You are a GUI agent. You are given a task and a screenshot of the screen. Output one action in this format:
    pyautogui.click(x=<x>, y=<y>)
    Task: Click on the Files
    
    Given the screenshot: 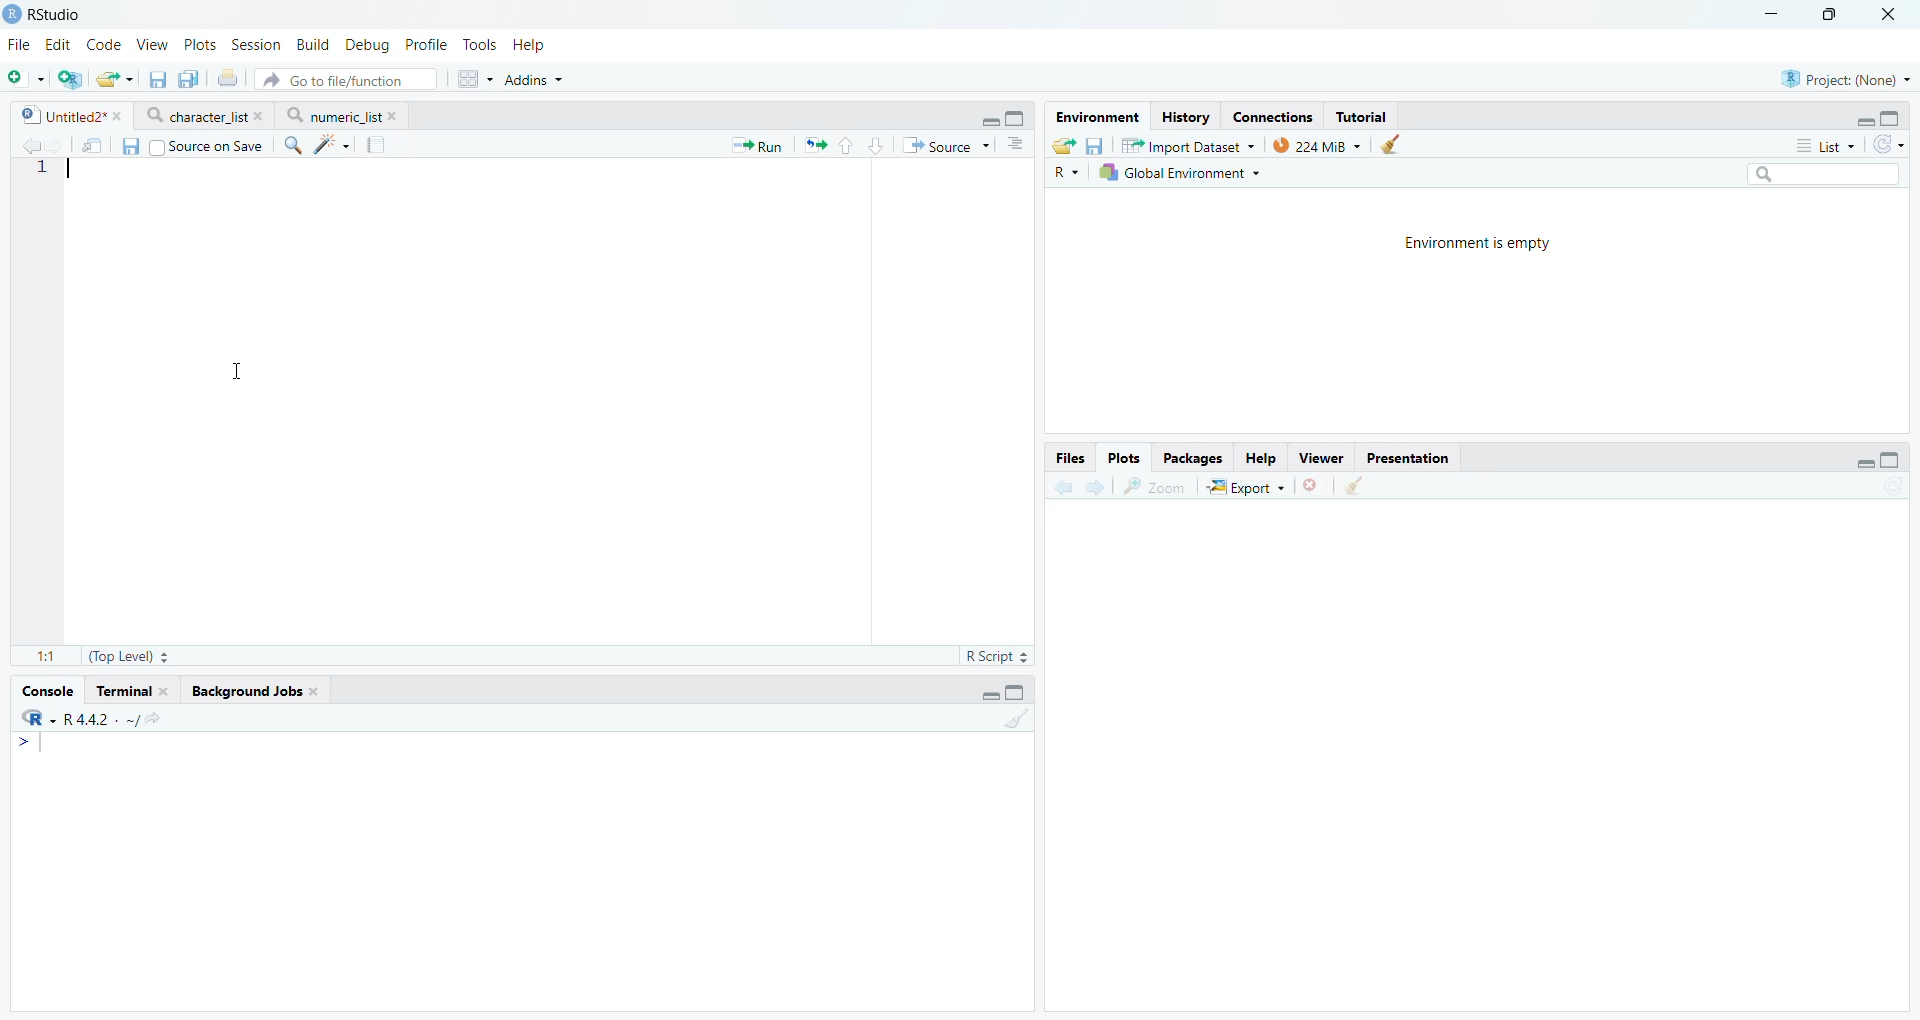 What is the action you would take?
    pyautogui.click(x=1071, y=457)
    